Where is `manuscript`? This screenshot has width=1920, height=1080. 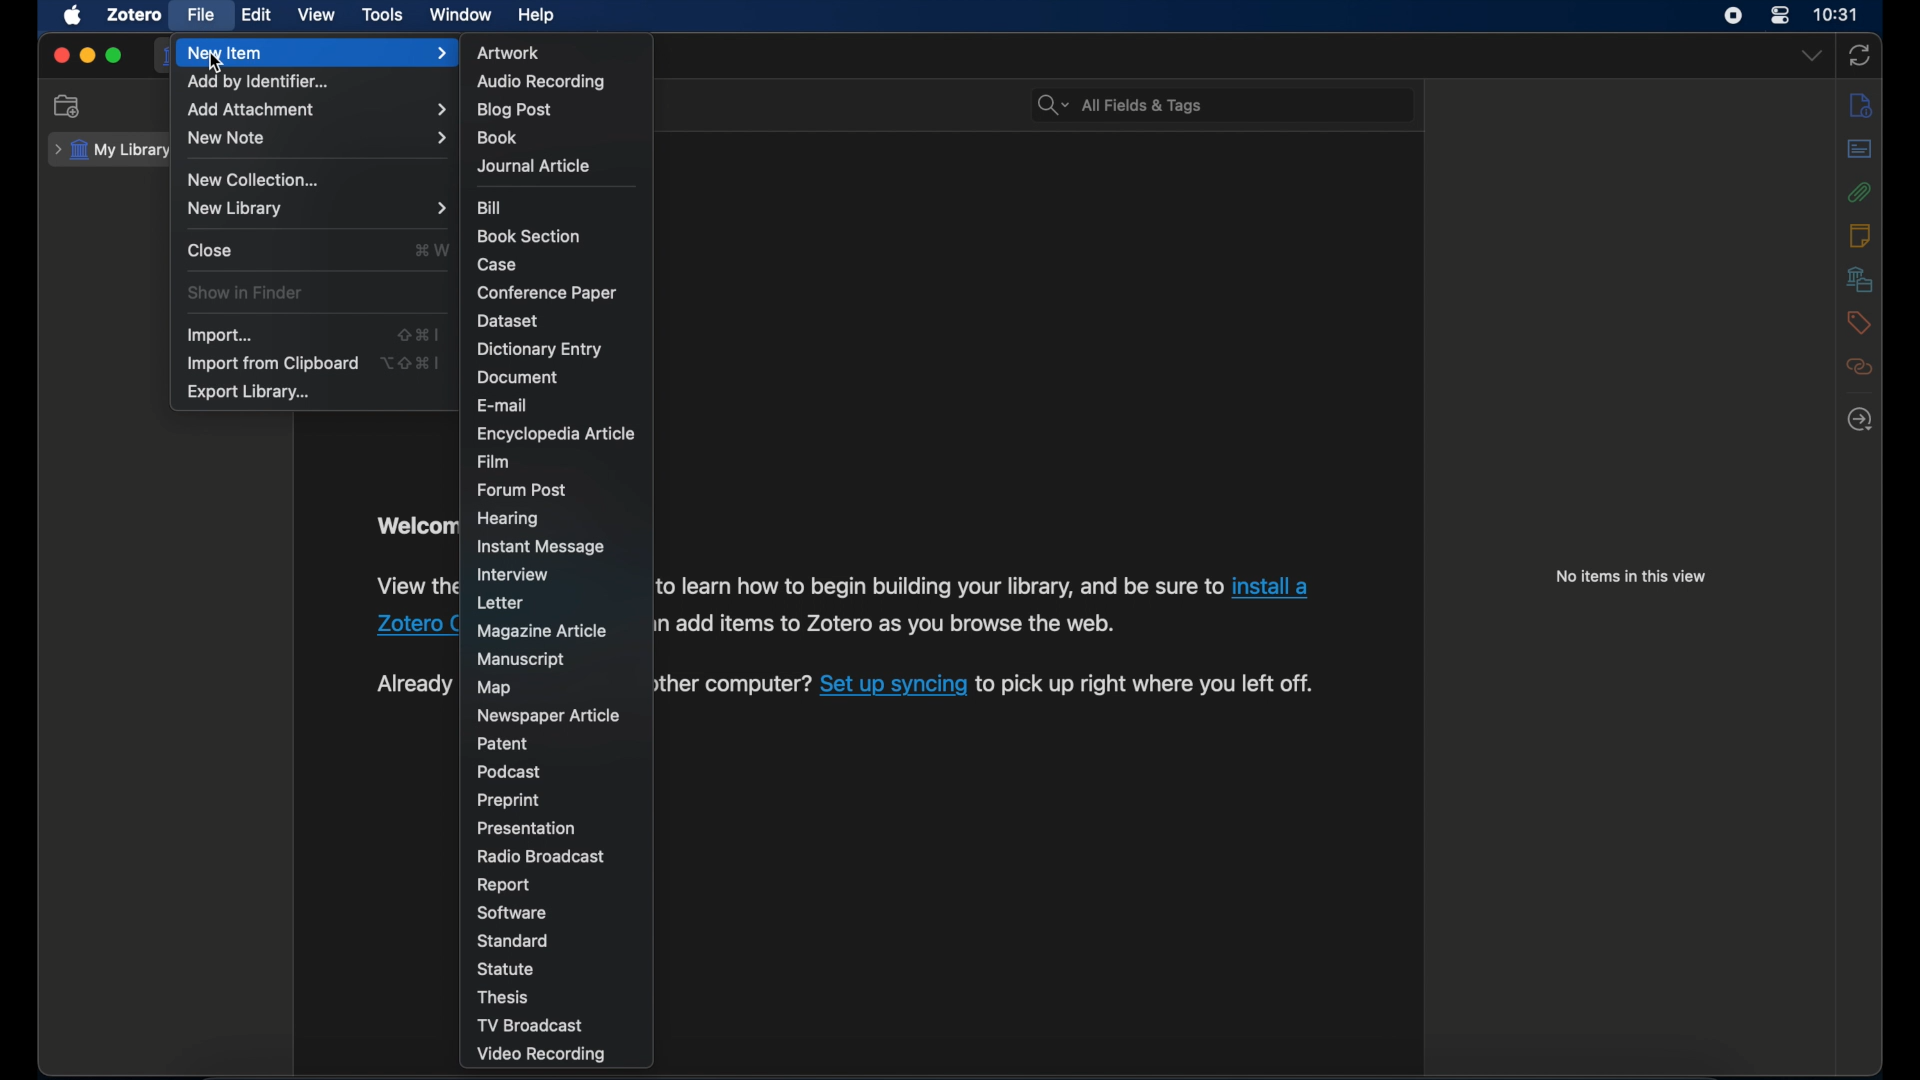 manuscript is located at coordinates (522, 661).